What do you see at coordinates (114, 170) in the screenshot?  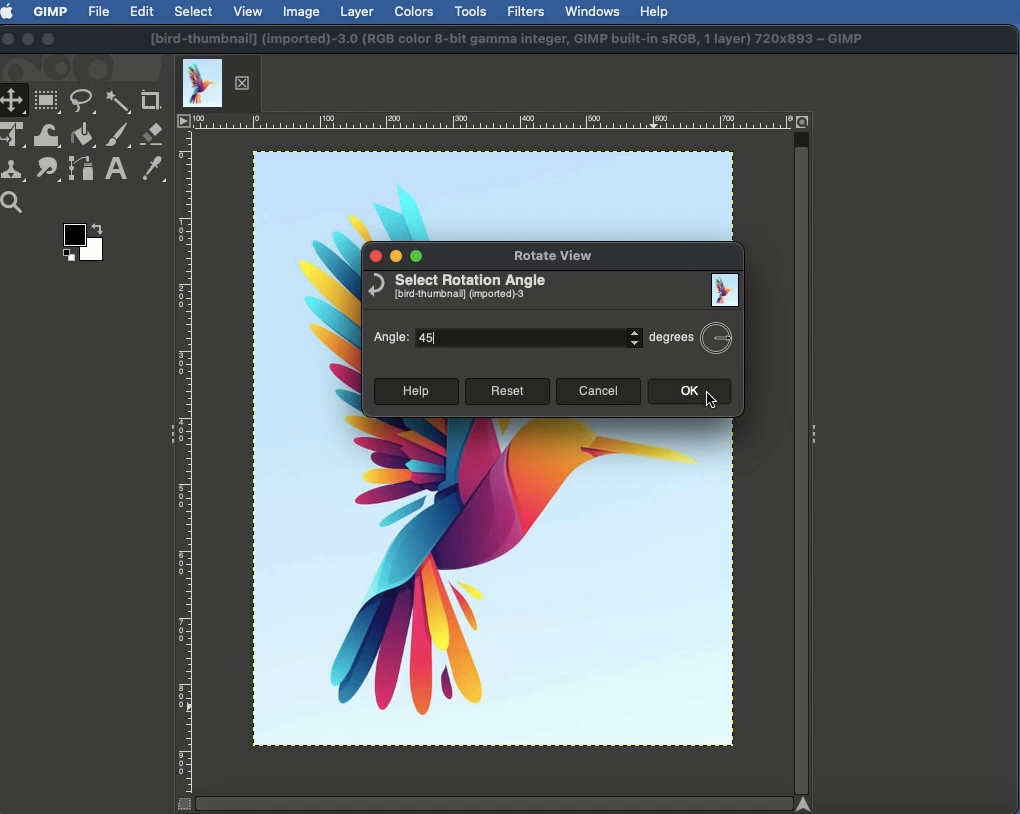 I see `Text` at bounding box center [114, 170].